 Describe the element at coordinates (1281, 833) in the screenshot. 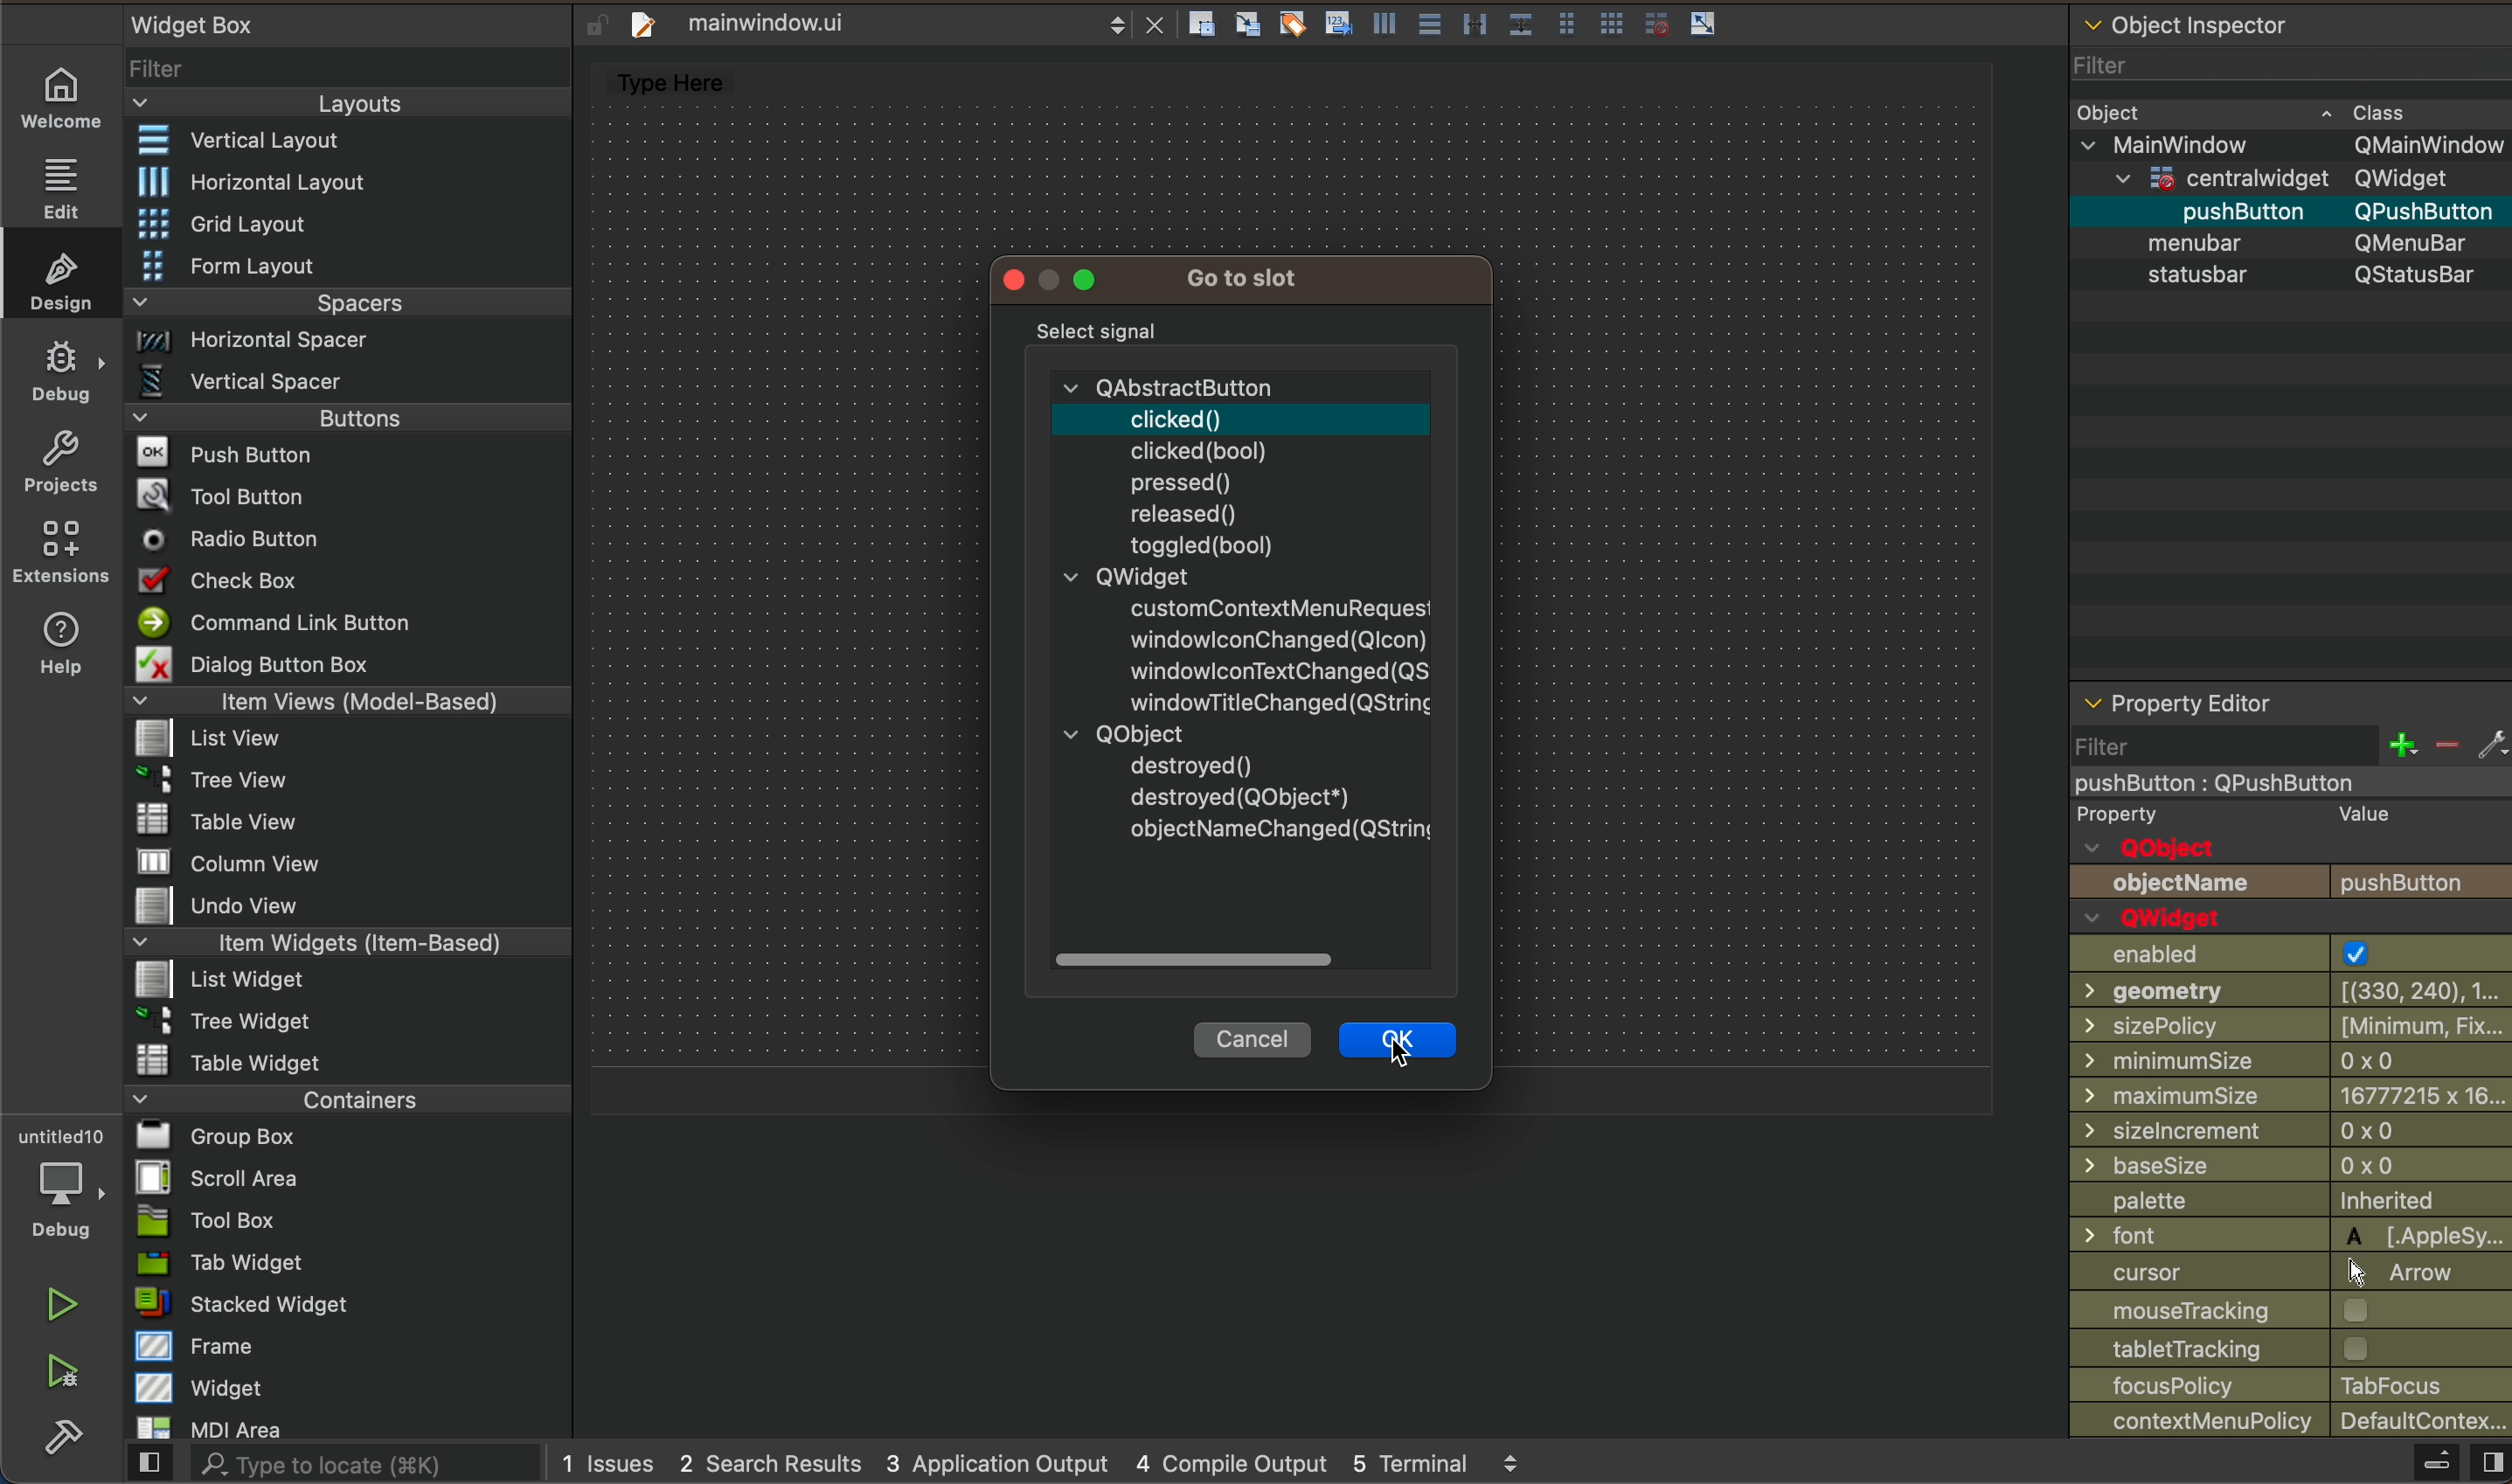

I see `objectNameChanged (QString` at that location.